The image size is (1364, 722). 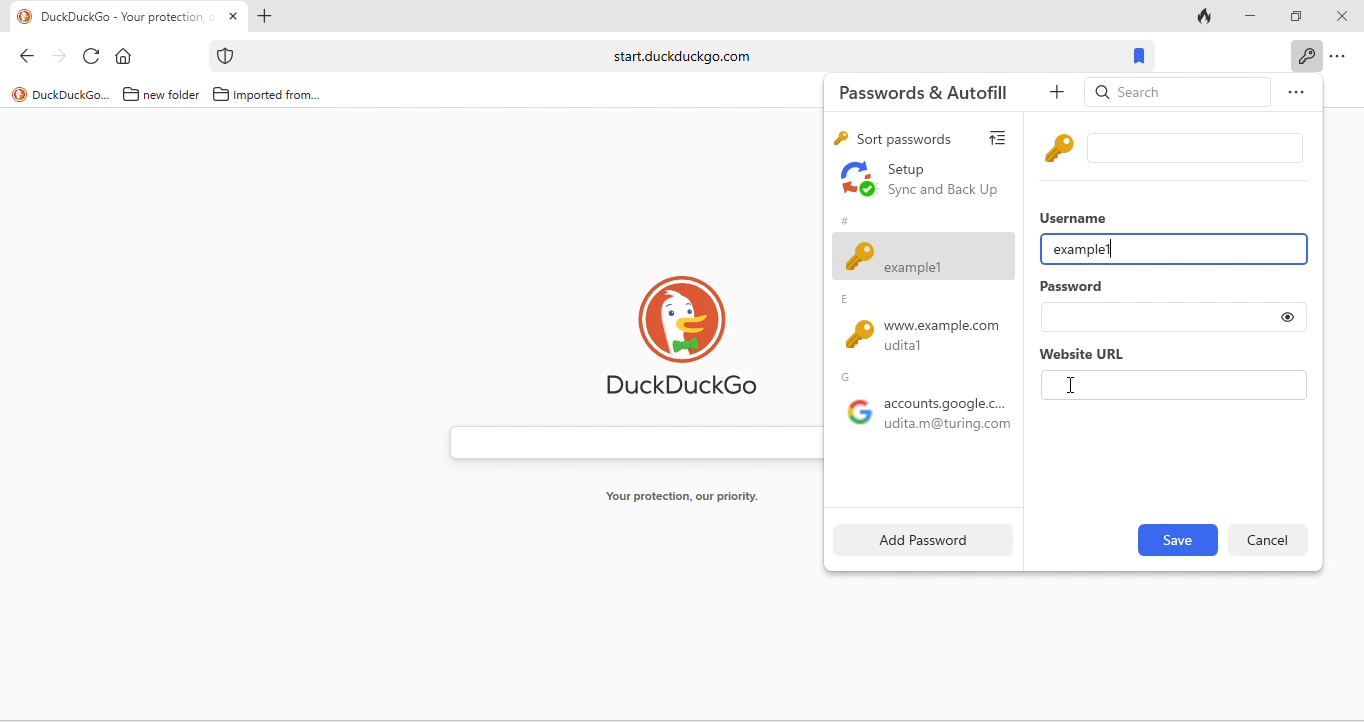 I want to click on forward, so click(x=58, y=56).